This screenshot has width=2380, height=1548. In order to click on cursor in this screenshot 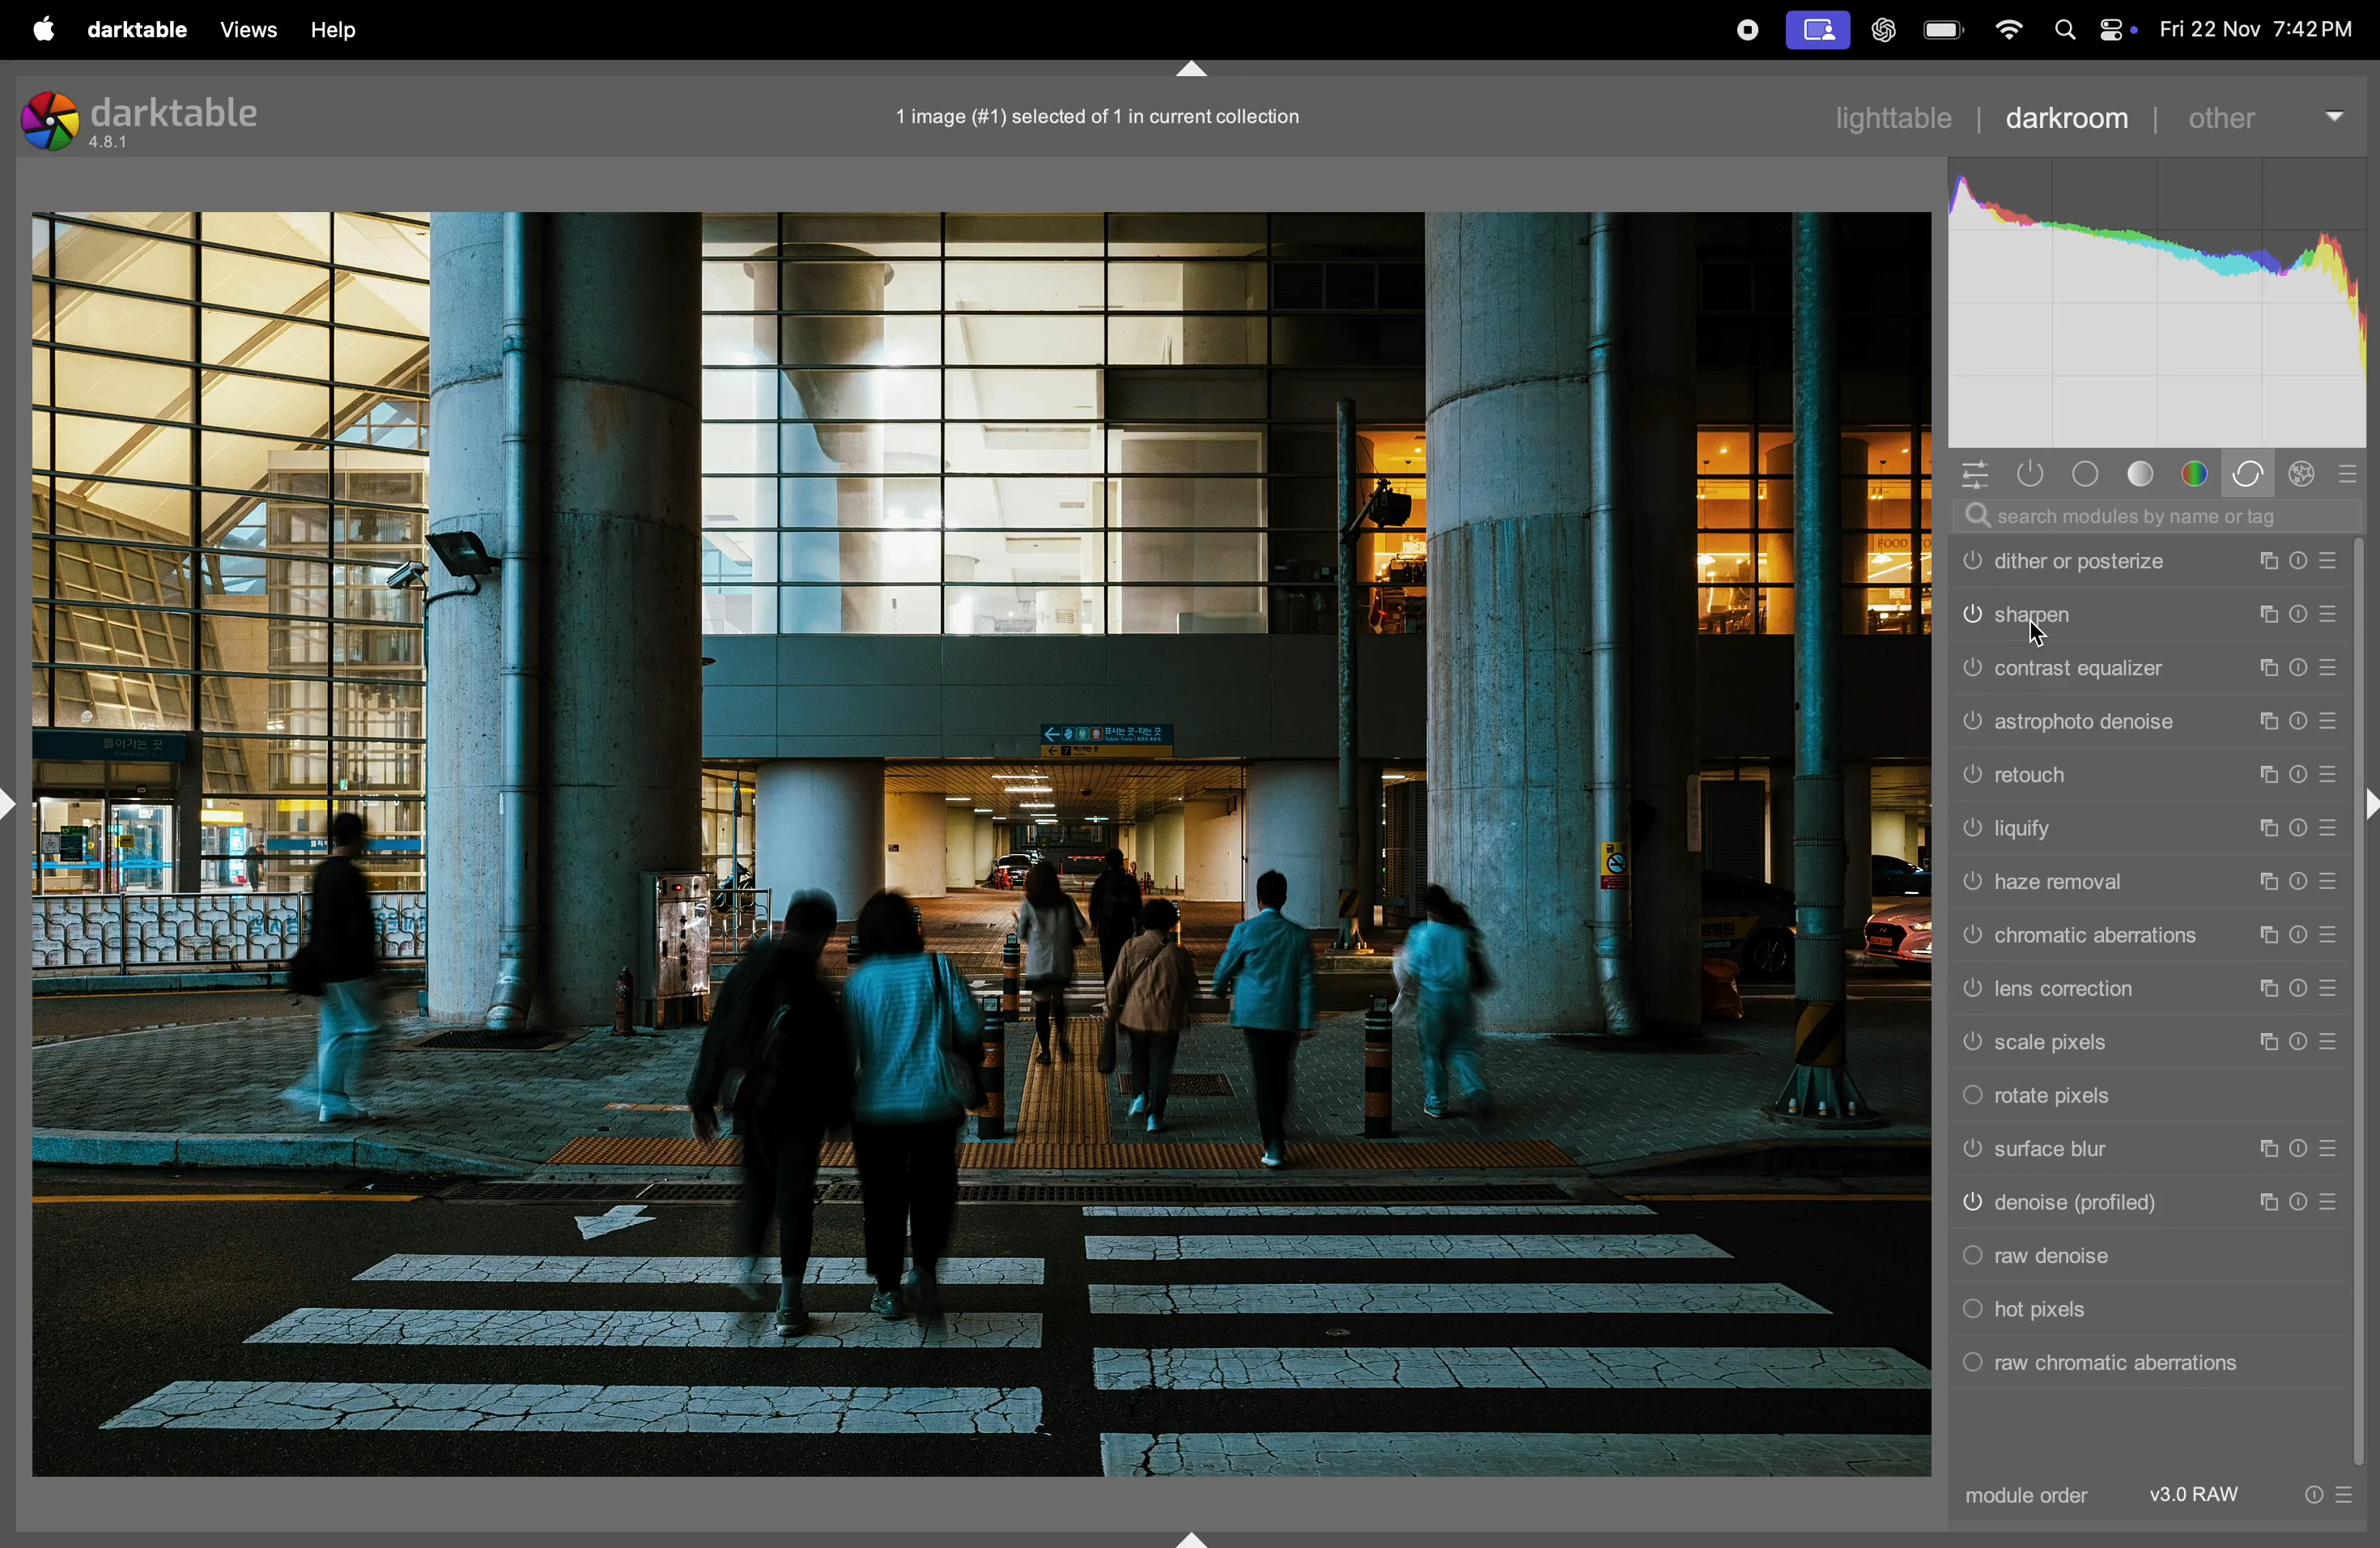, I will do `click(2042, 635)`.